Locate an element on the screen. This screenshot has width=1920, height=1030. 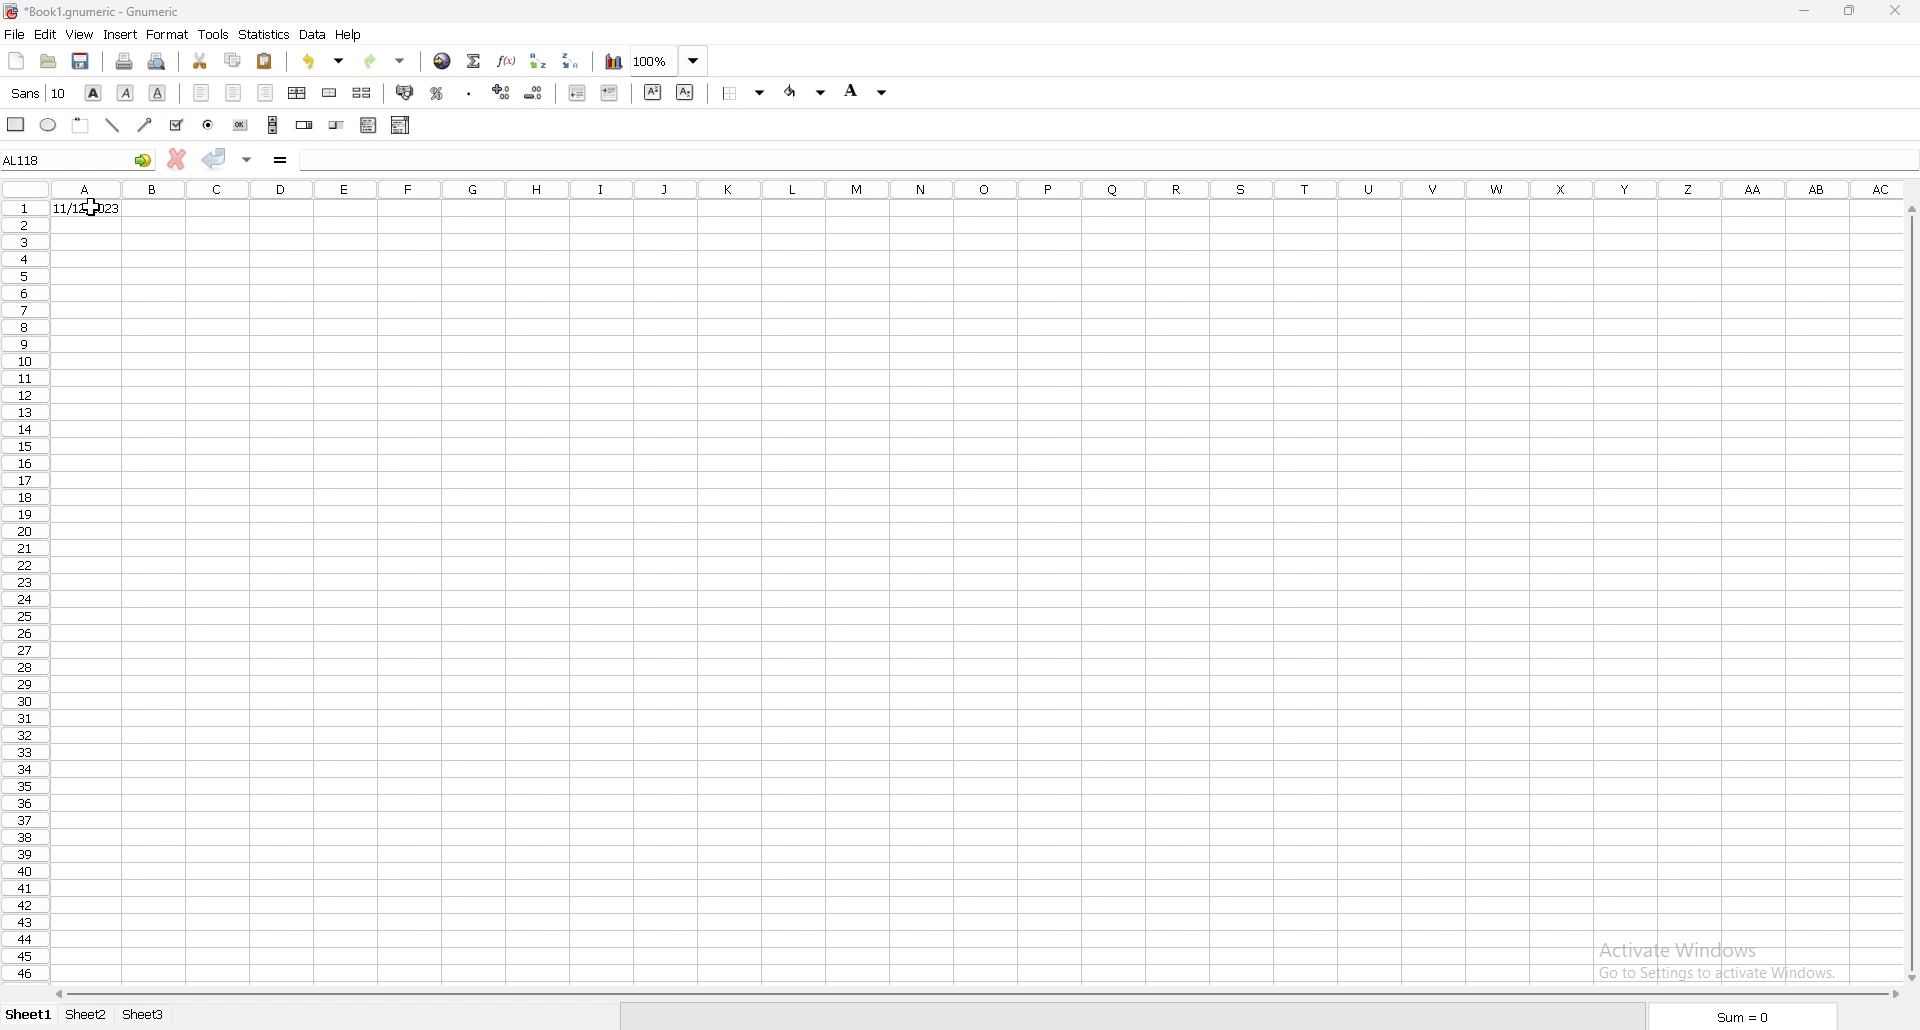
italic is located at coordinates (125, 93).